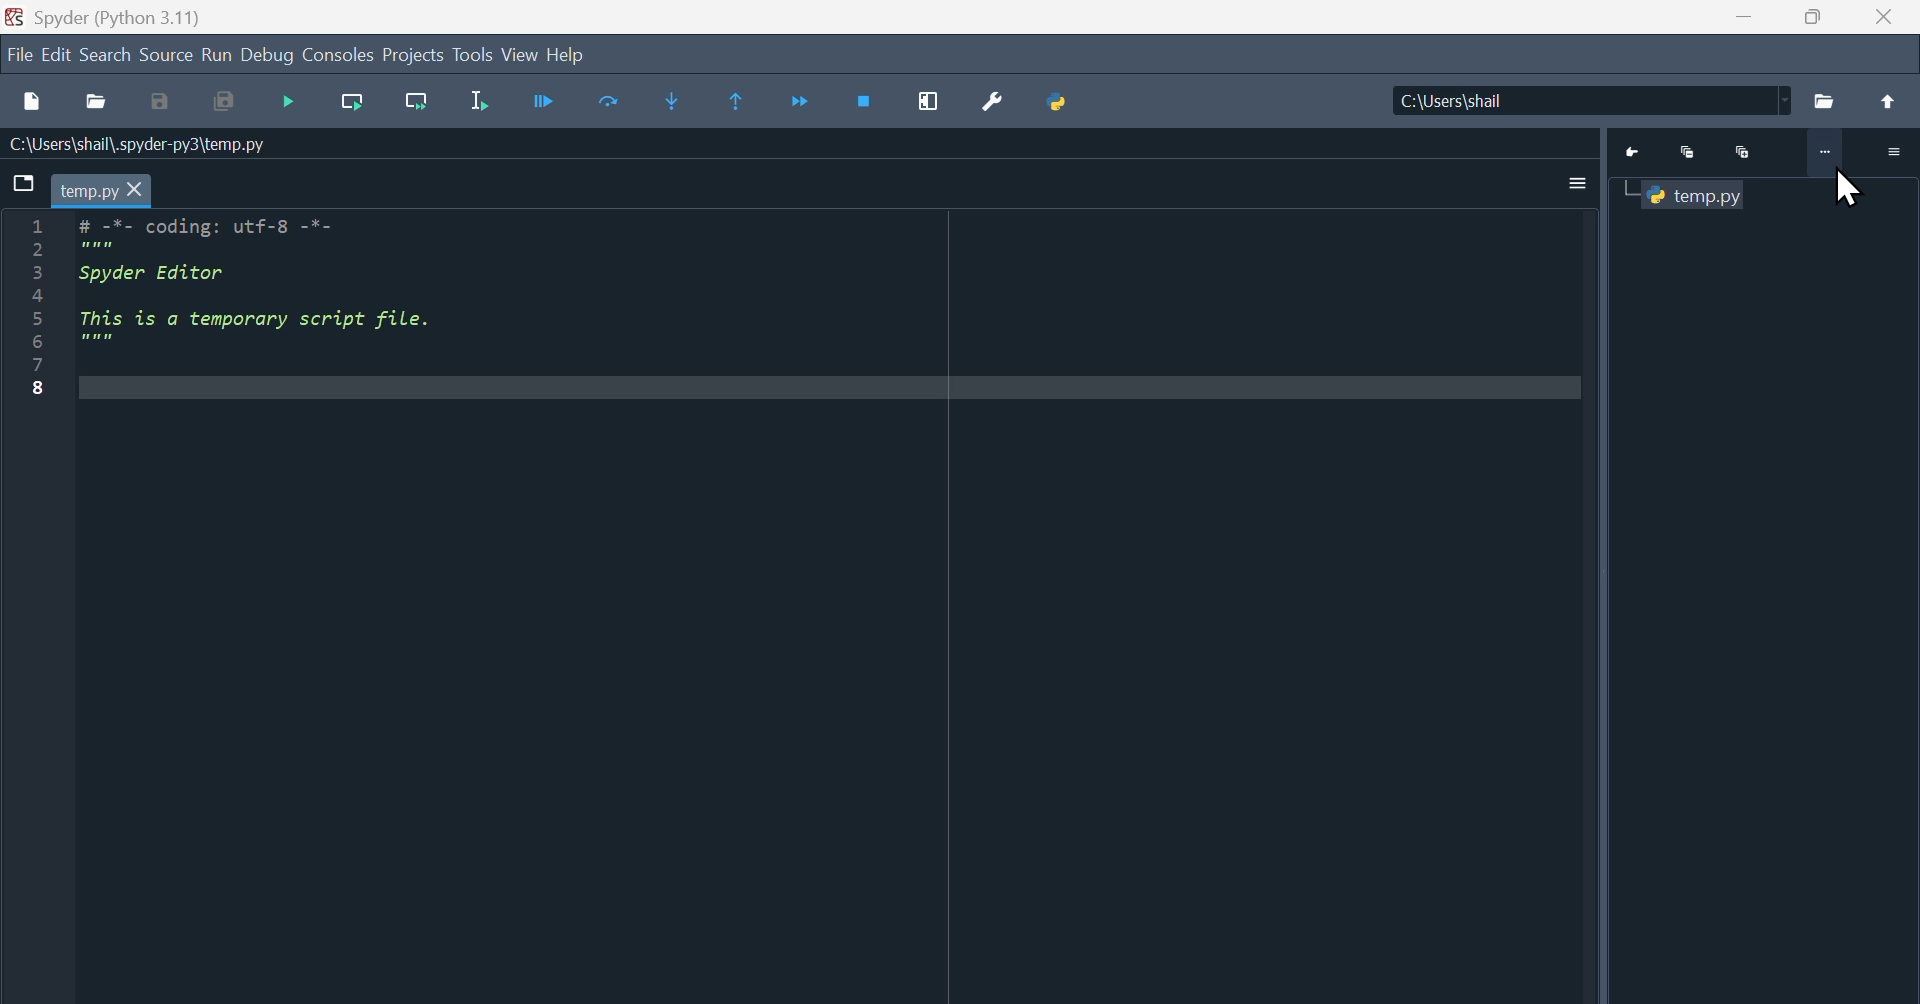 The image size is (1920, 1004). Describe the element at coordinates (57, 57) in the screenshot. I see `Edit` at that location.